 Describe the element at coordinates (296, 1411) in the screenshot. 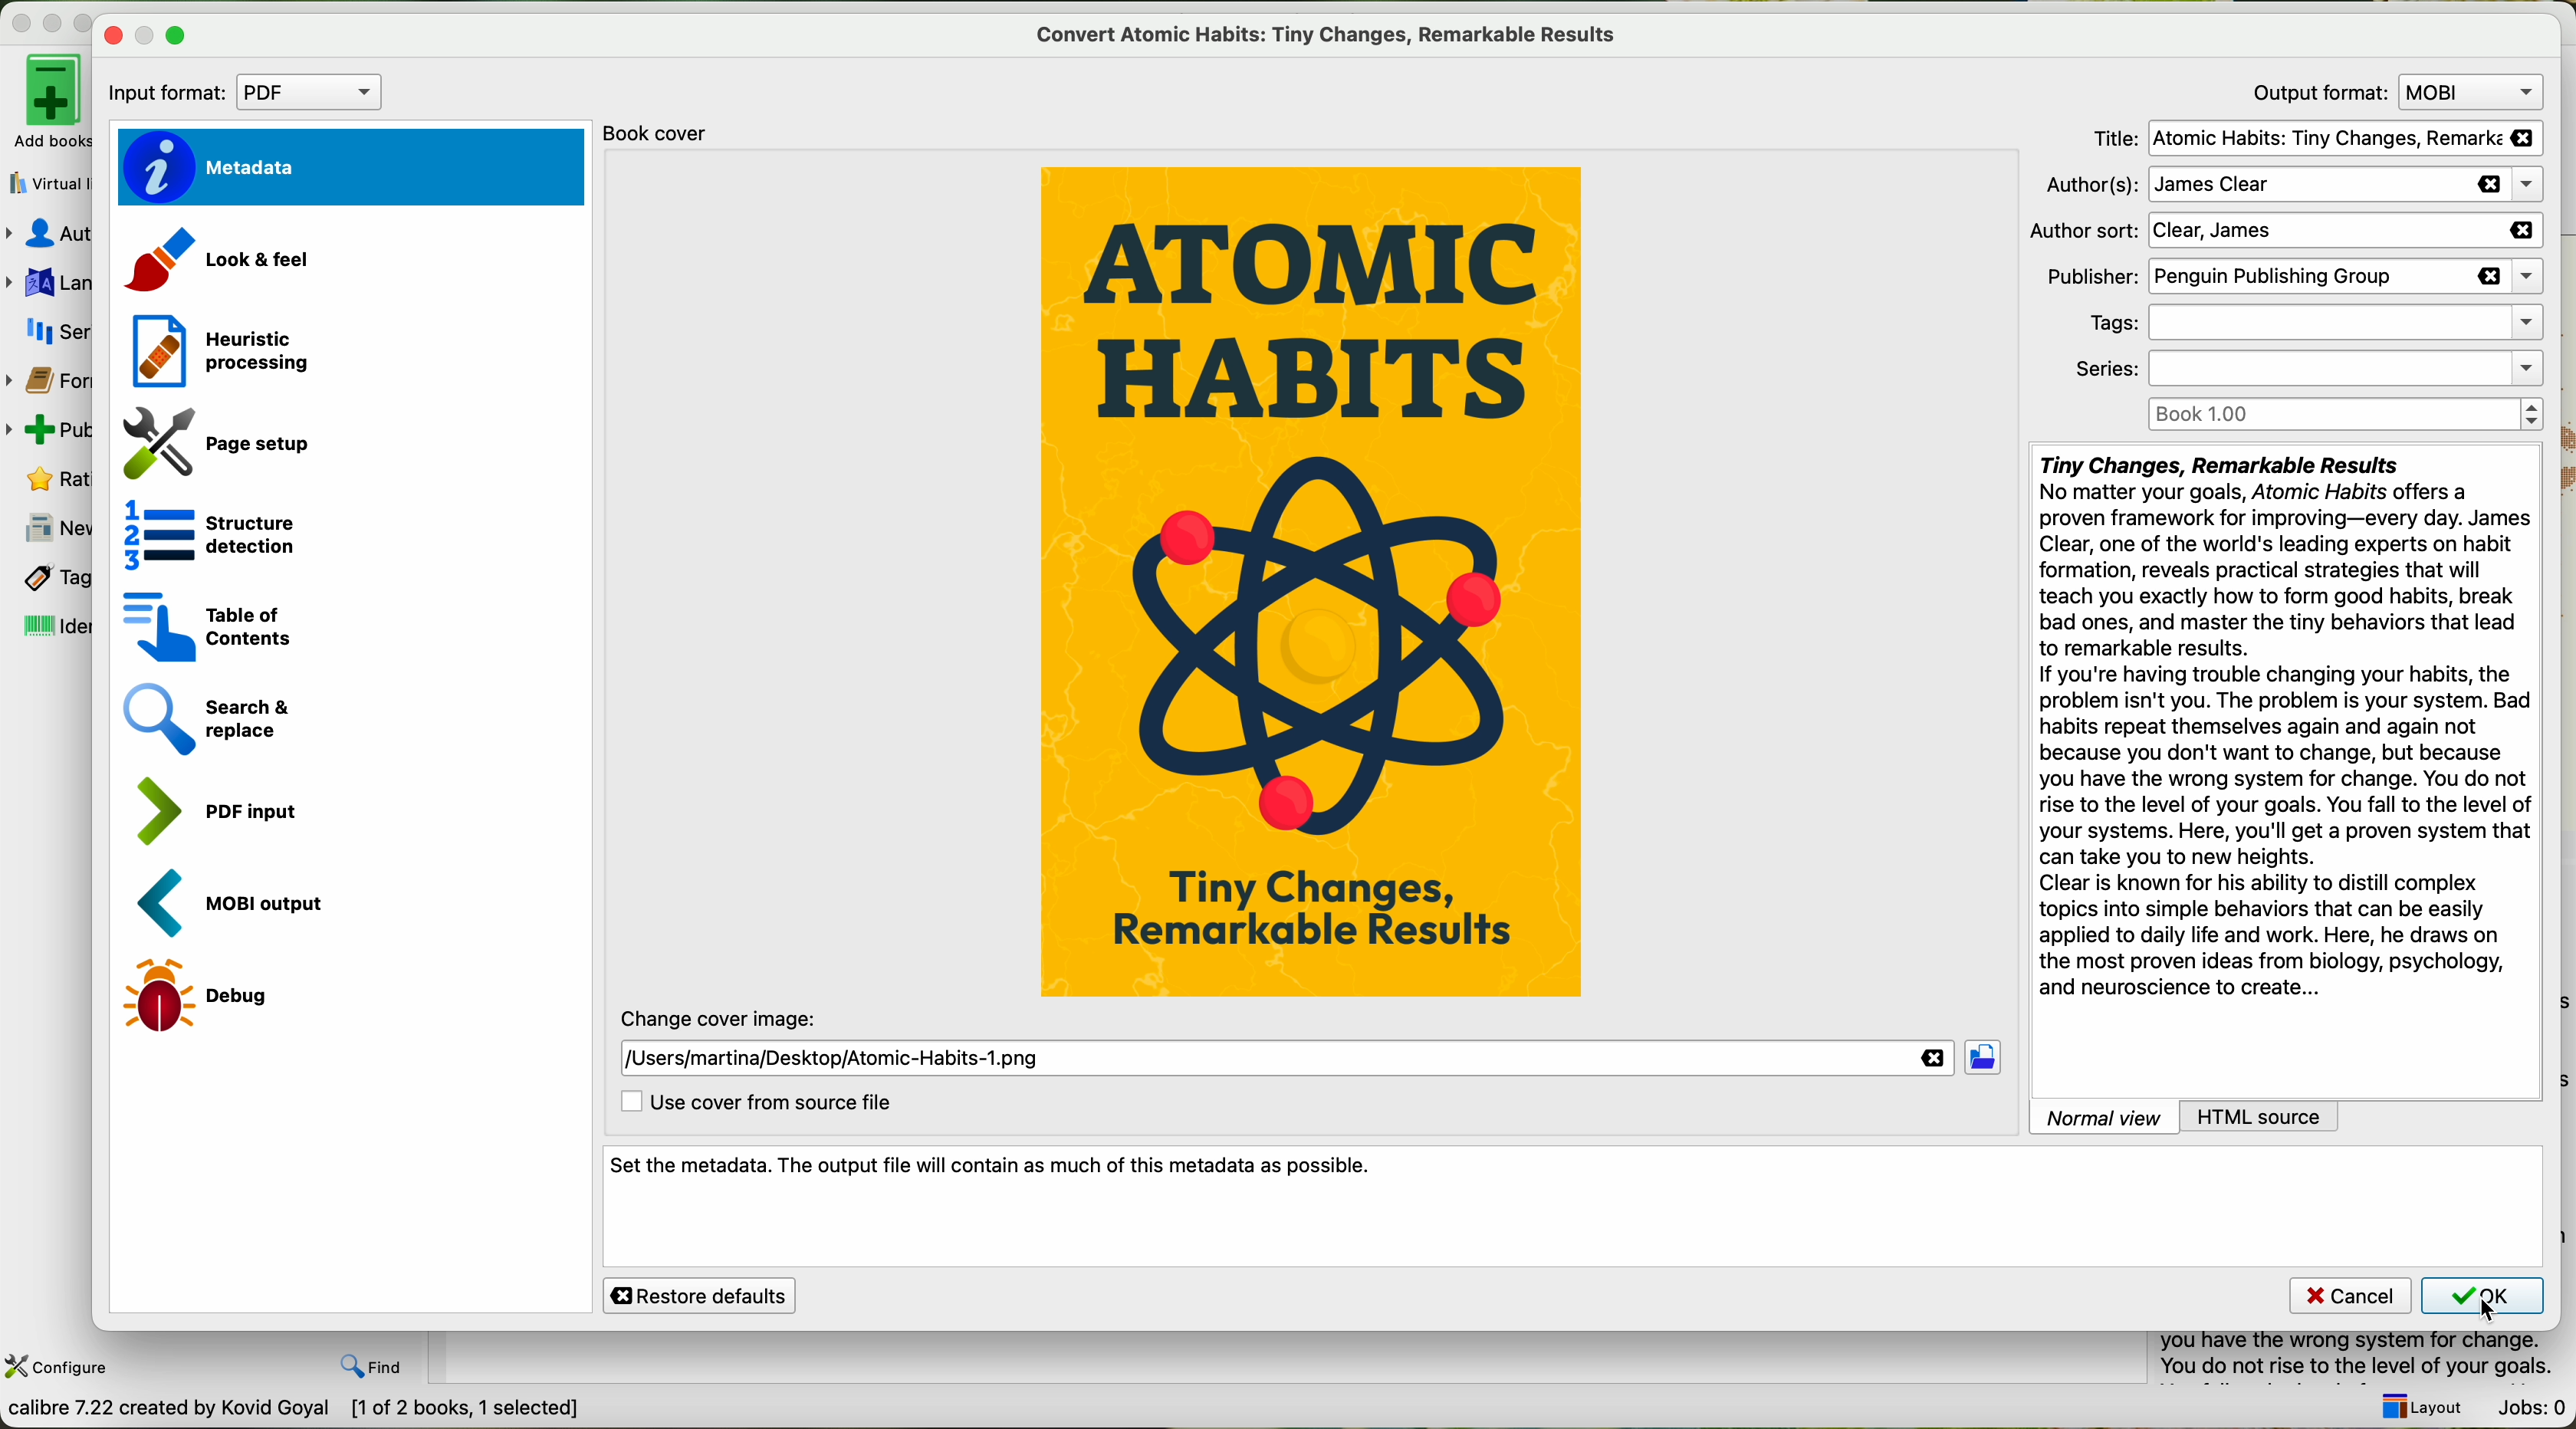

I see `data` at that location.